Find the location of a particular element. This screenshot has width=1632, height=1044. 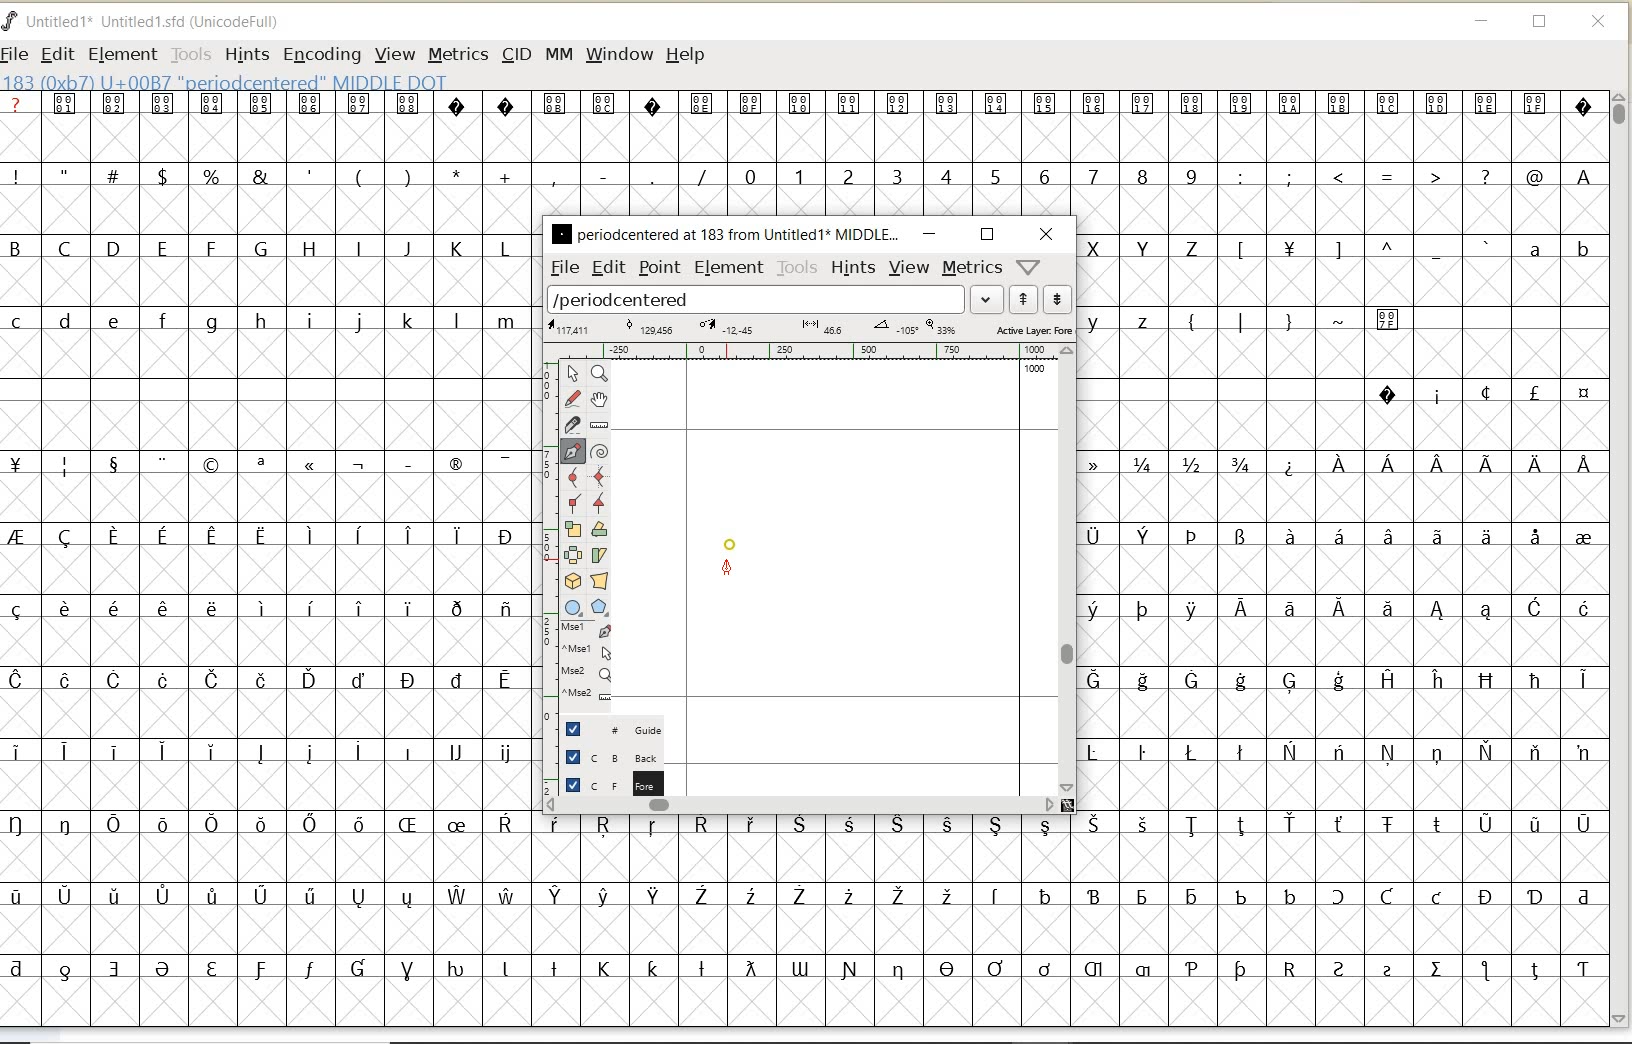

Magnify is located at coordinates (599, 374).